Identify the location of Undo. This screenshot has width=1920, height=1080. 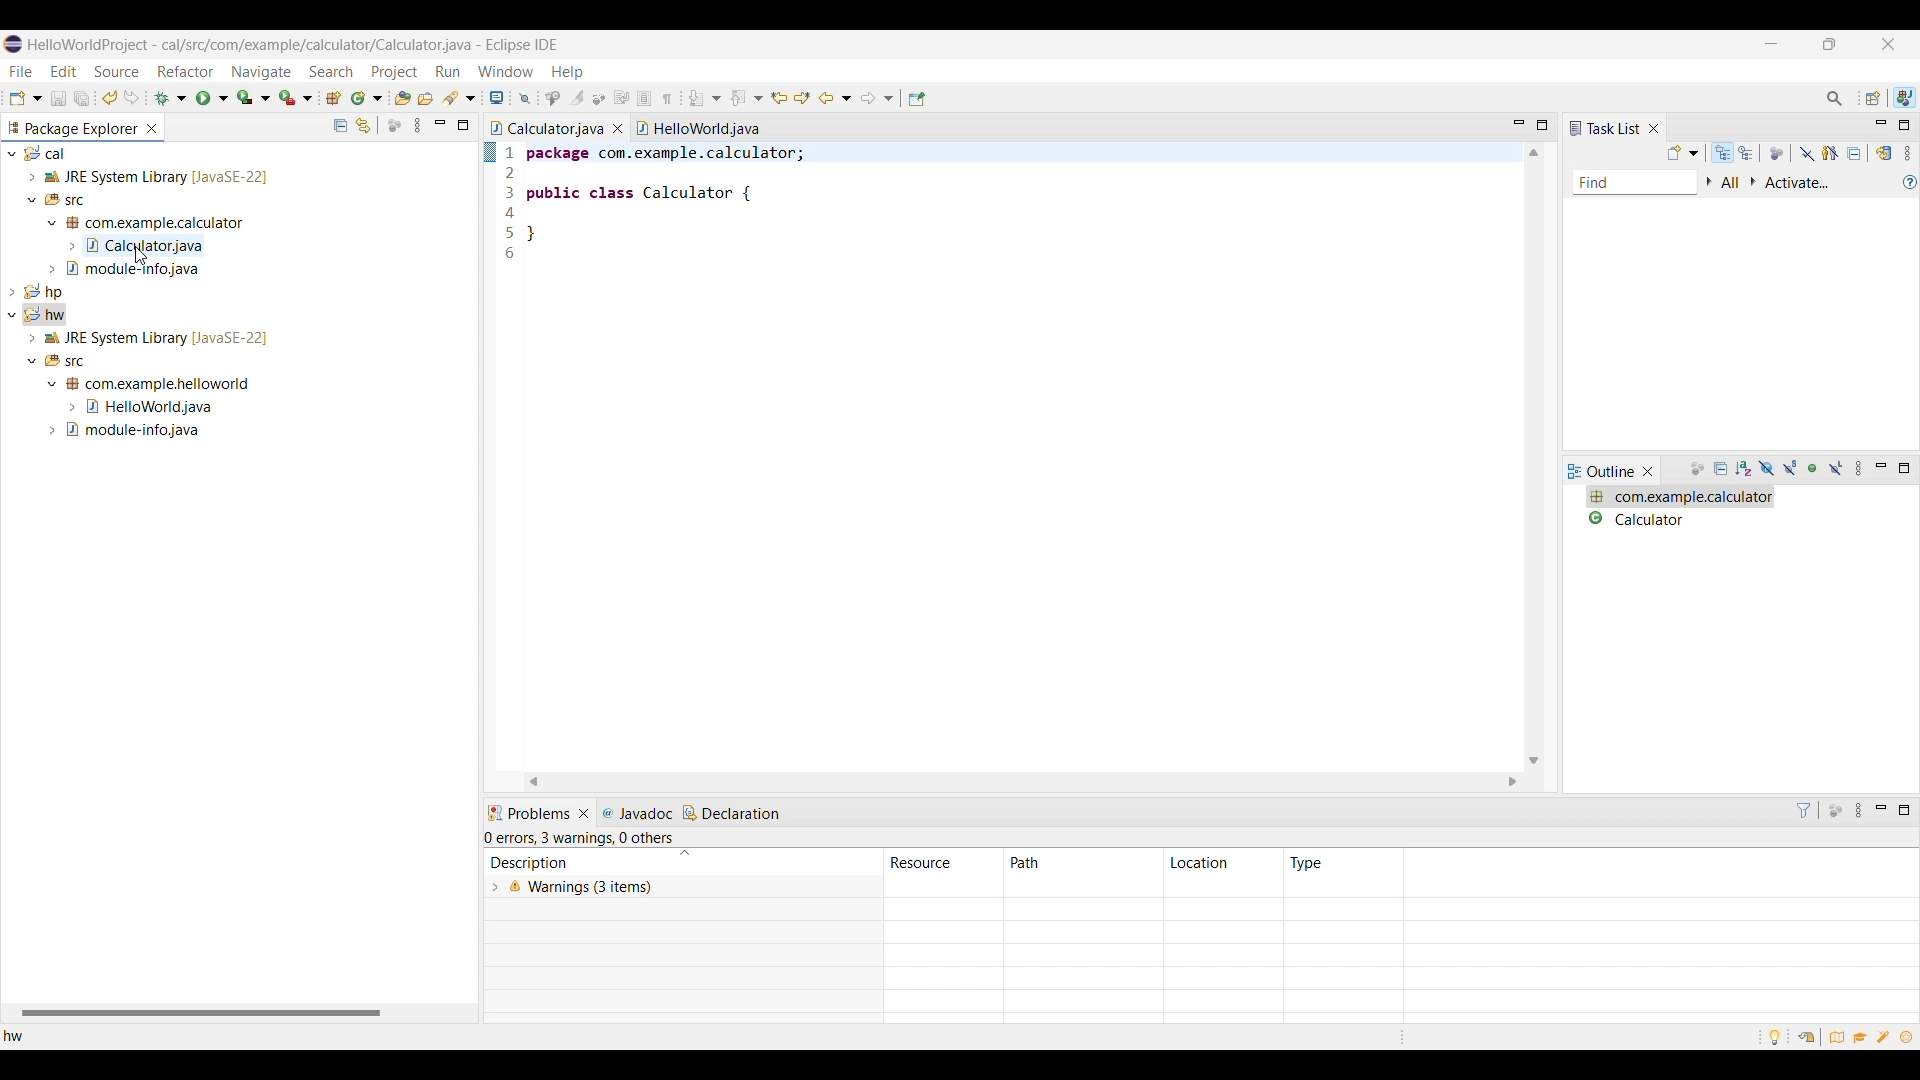
(131, 98).